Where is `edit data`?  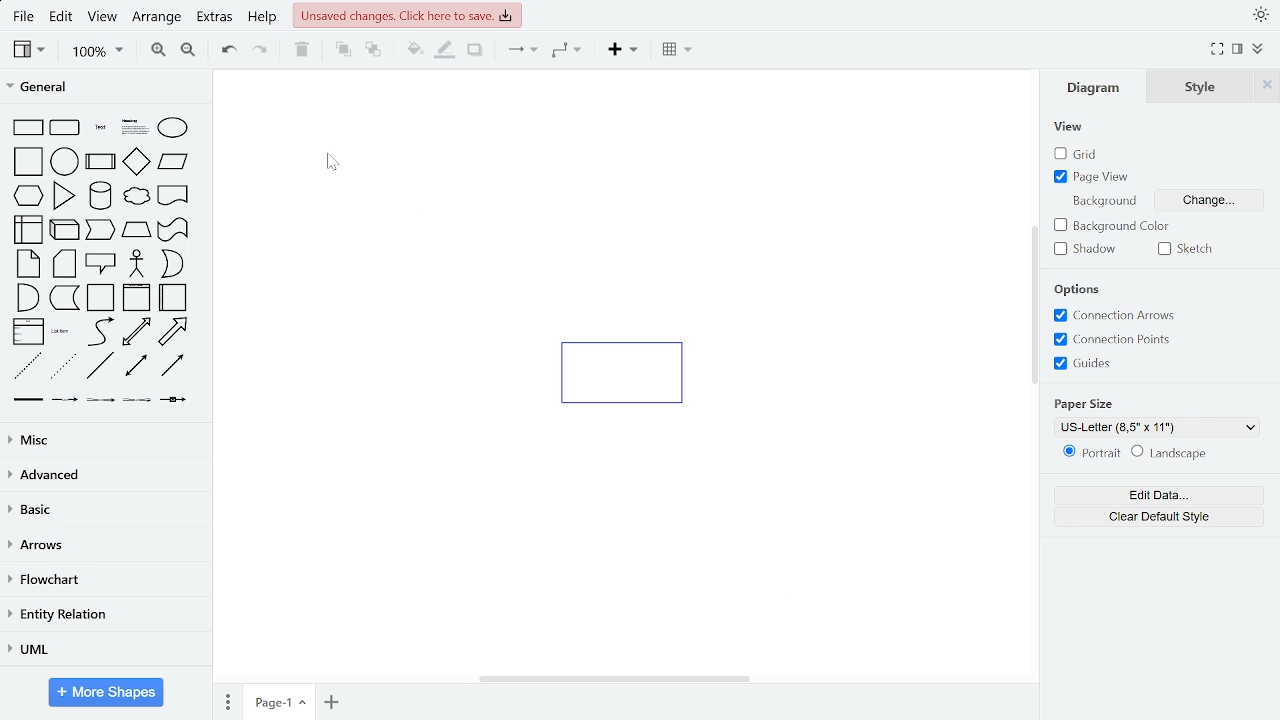
edit data is located at coordinates (1157, 495).